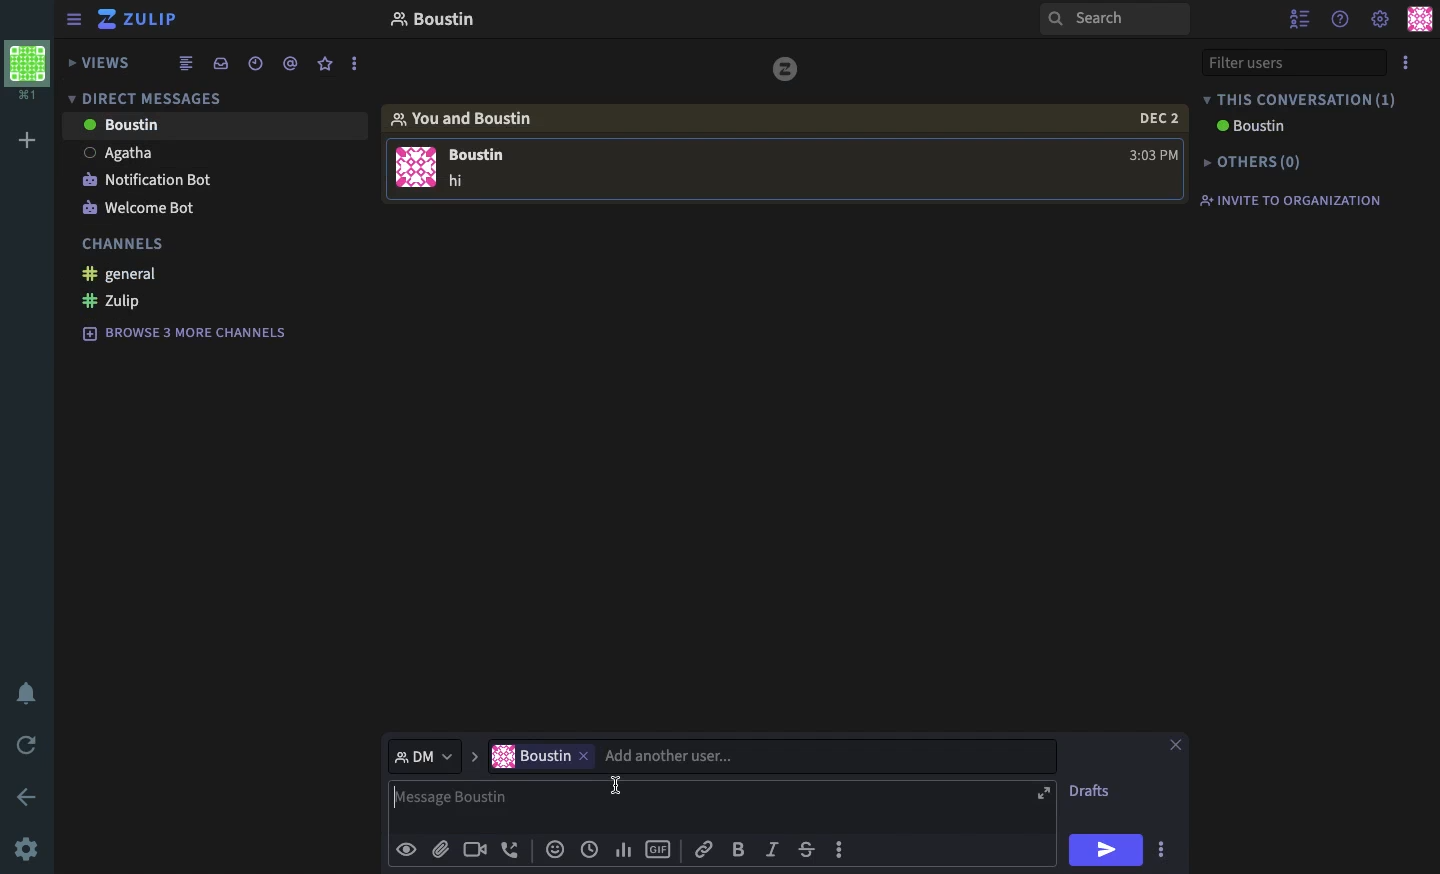  What do you see at coordinates (701, 807) in the screenshot?
I see `message boustin` at bounding box center [701, 807].